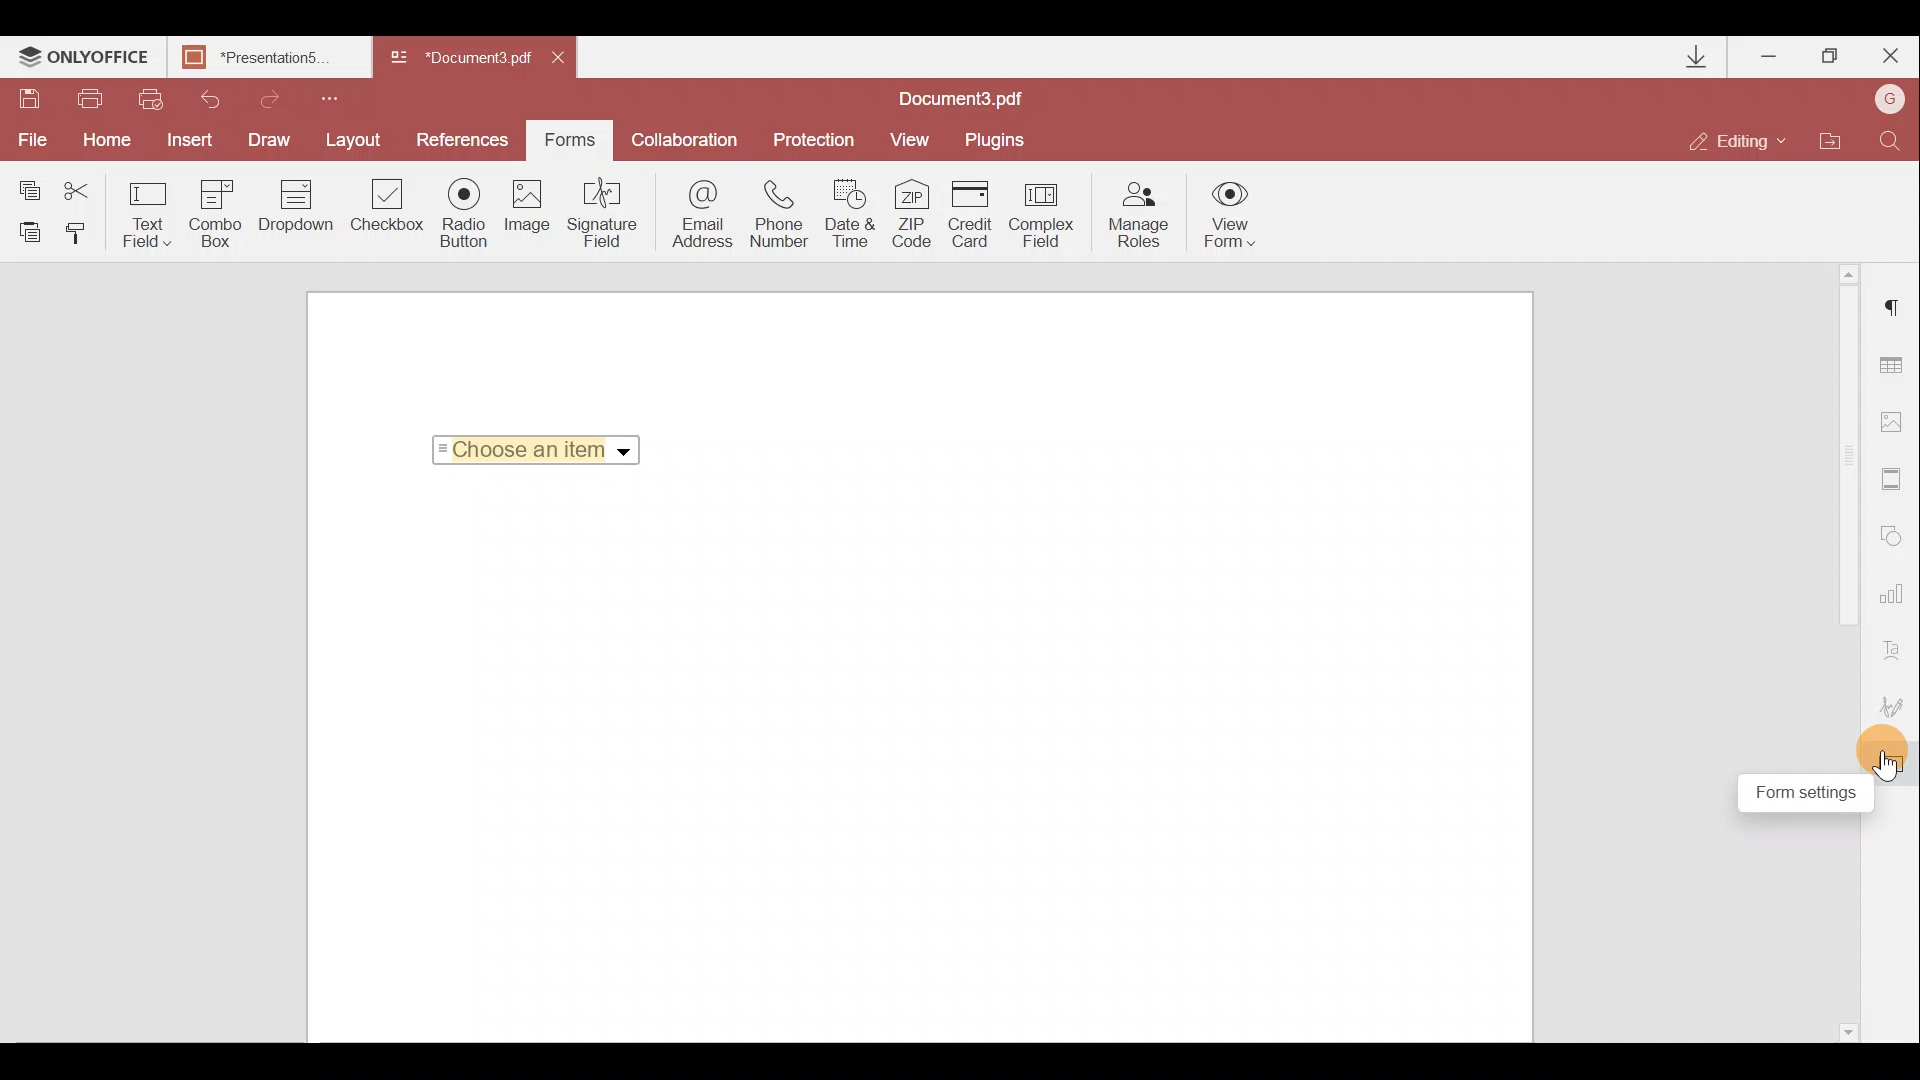 This screenshot has height=1080, width=1920. What do you see at coordinates (82, 232) in the screenshot?
I see `Copy style` at bounding box center [82, 232].